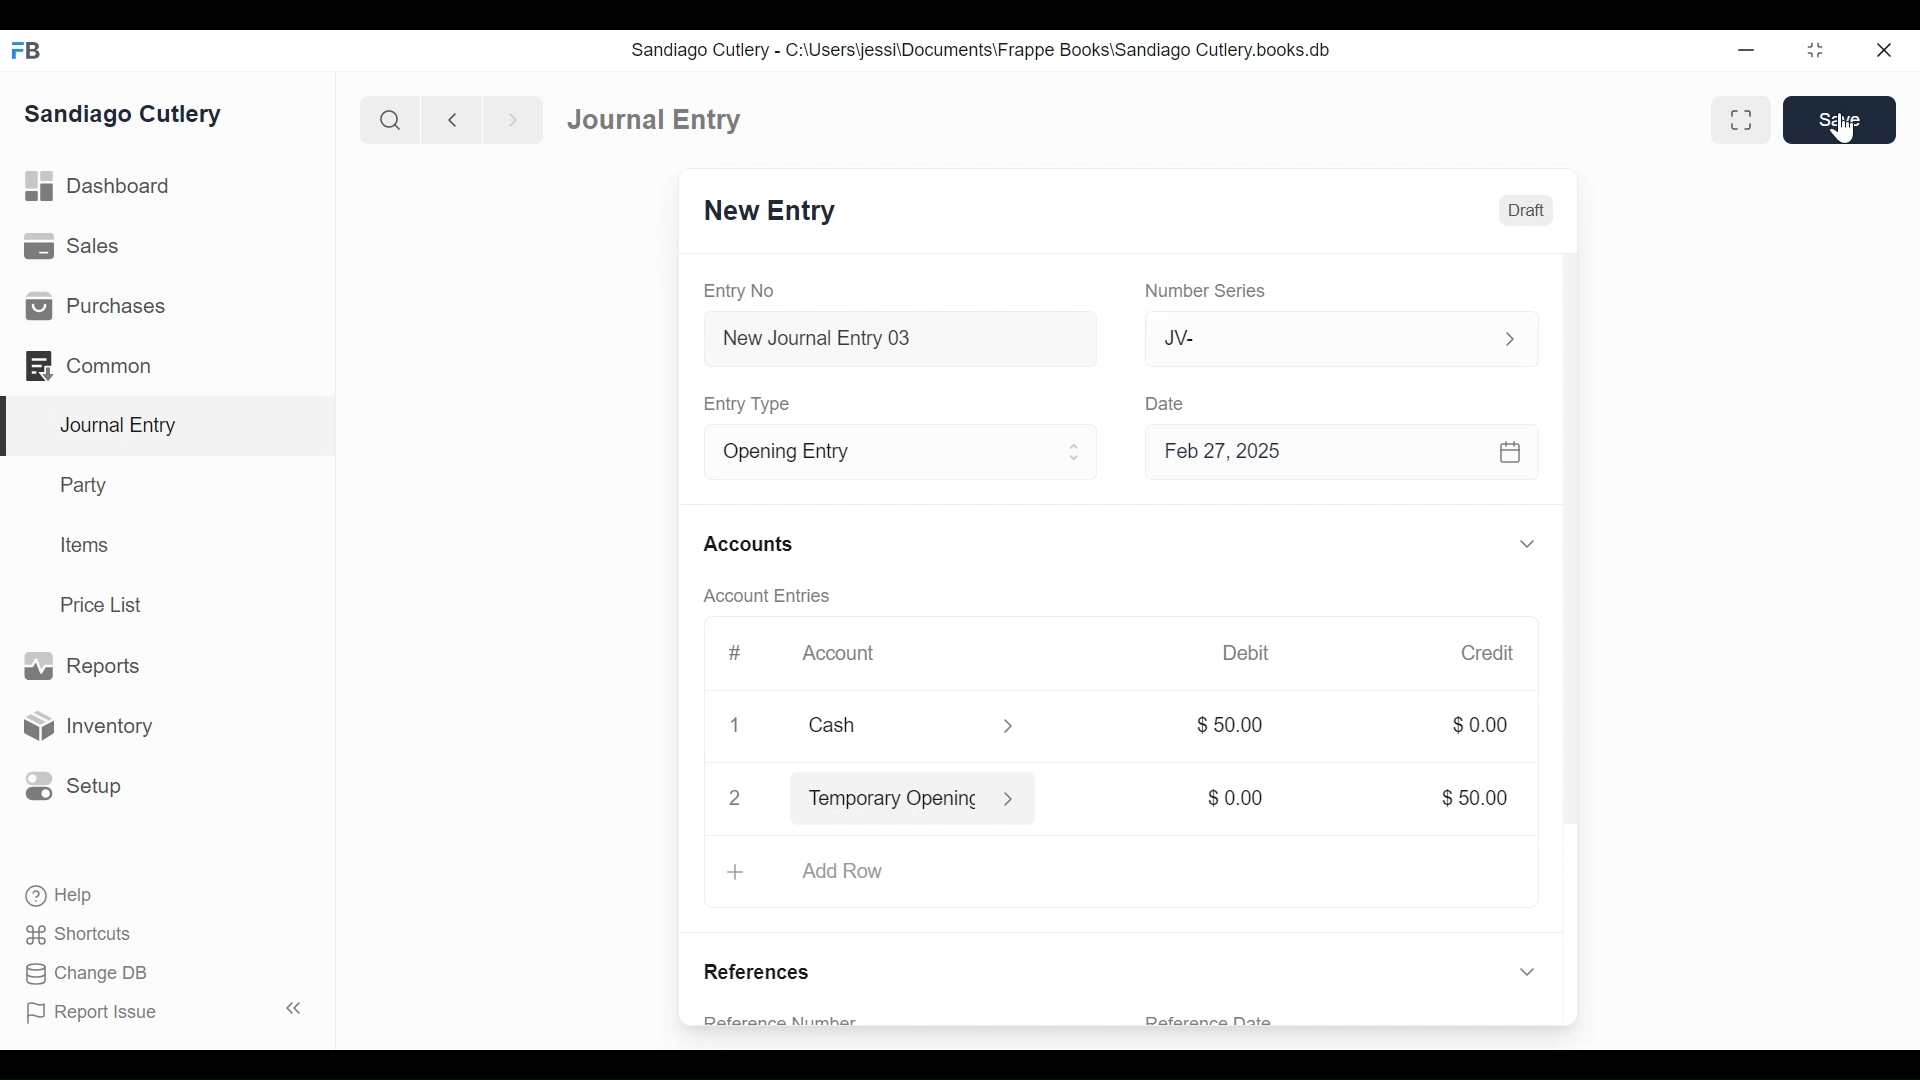  What do you see at coordinates (738, 726) in the screenshot?
I see `Close` at bounding box center [738, 726].